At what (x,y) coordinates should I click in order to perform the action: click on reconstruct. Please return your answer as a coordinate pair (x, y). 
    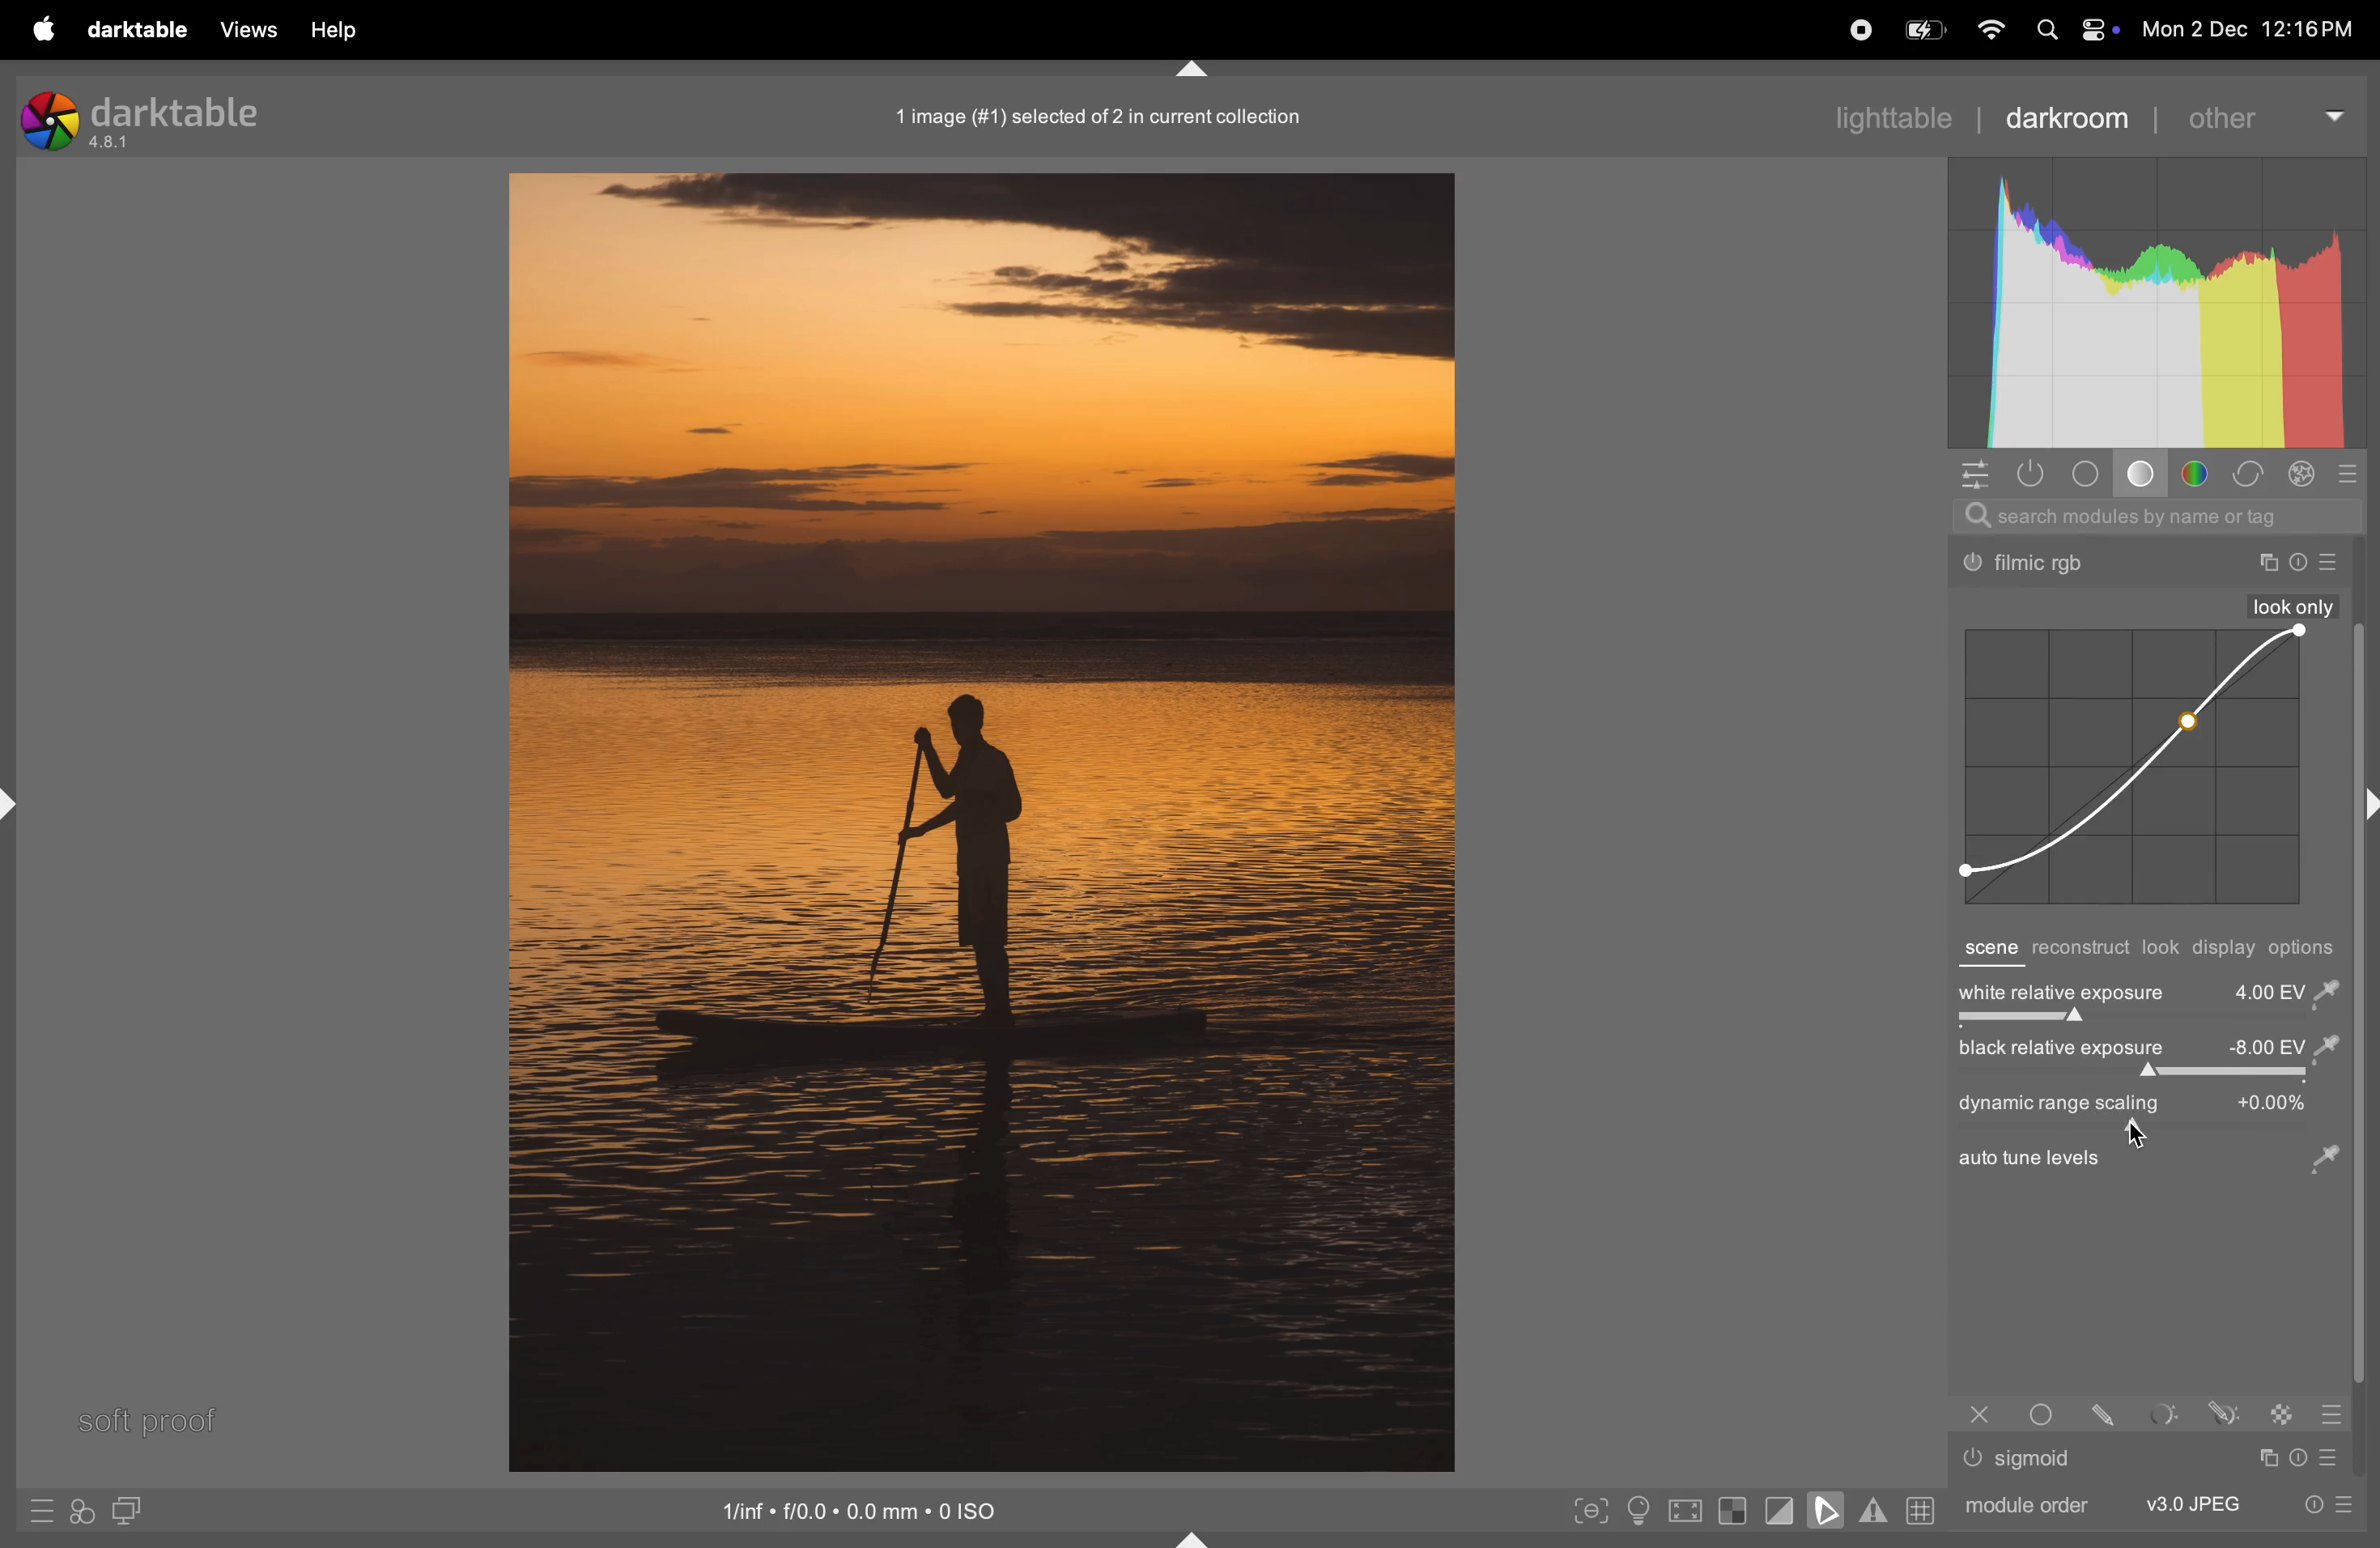
    Looking at the image, I should click on (2080, 950).